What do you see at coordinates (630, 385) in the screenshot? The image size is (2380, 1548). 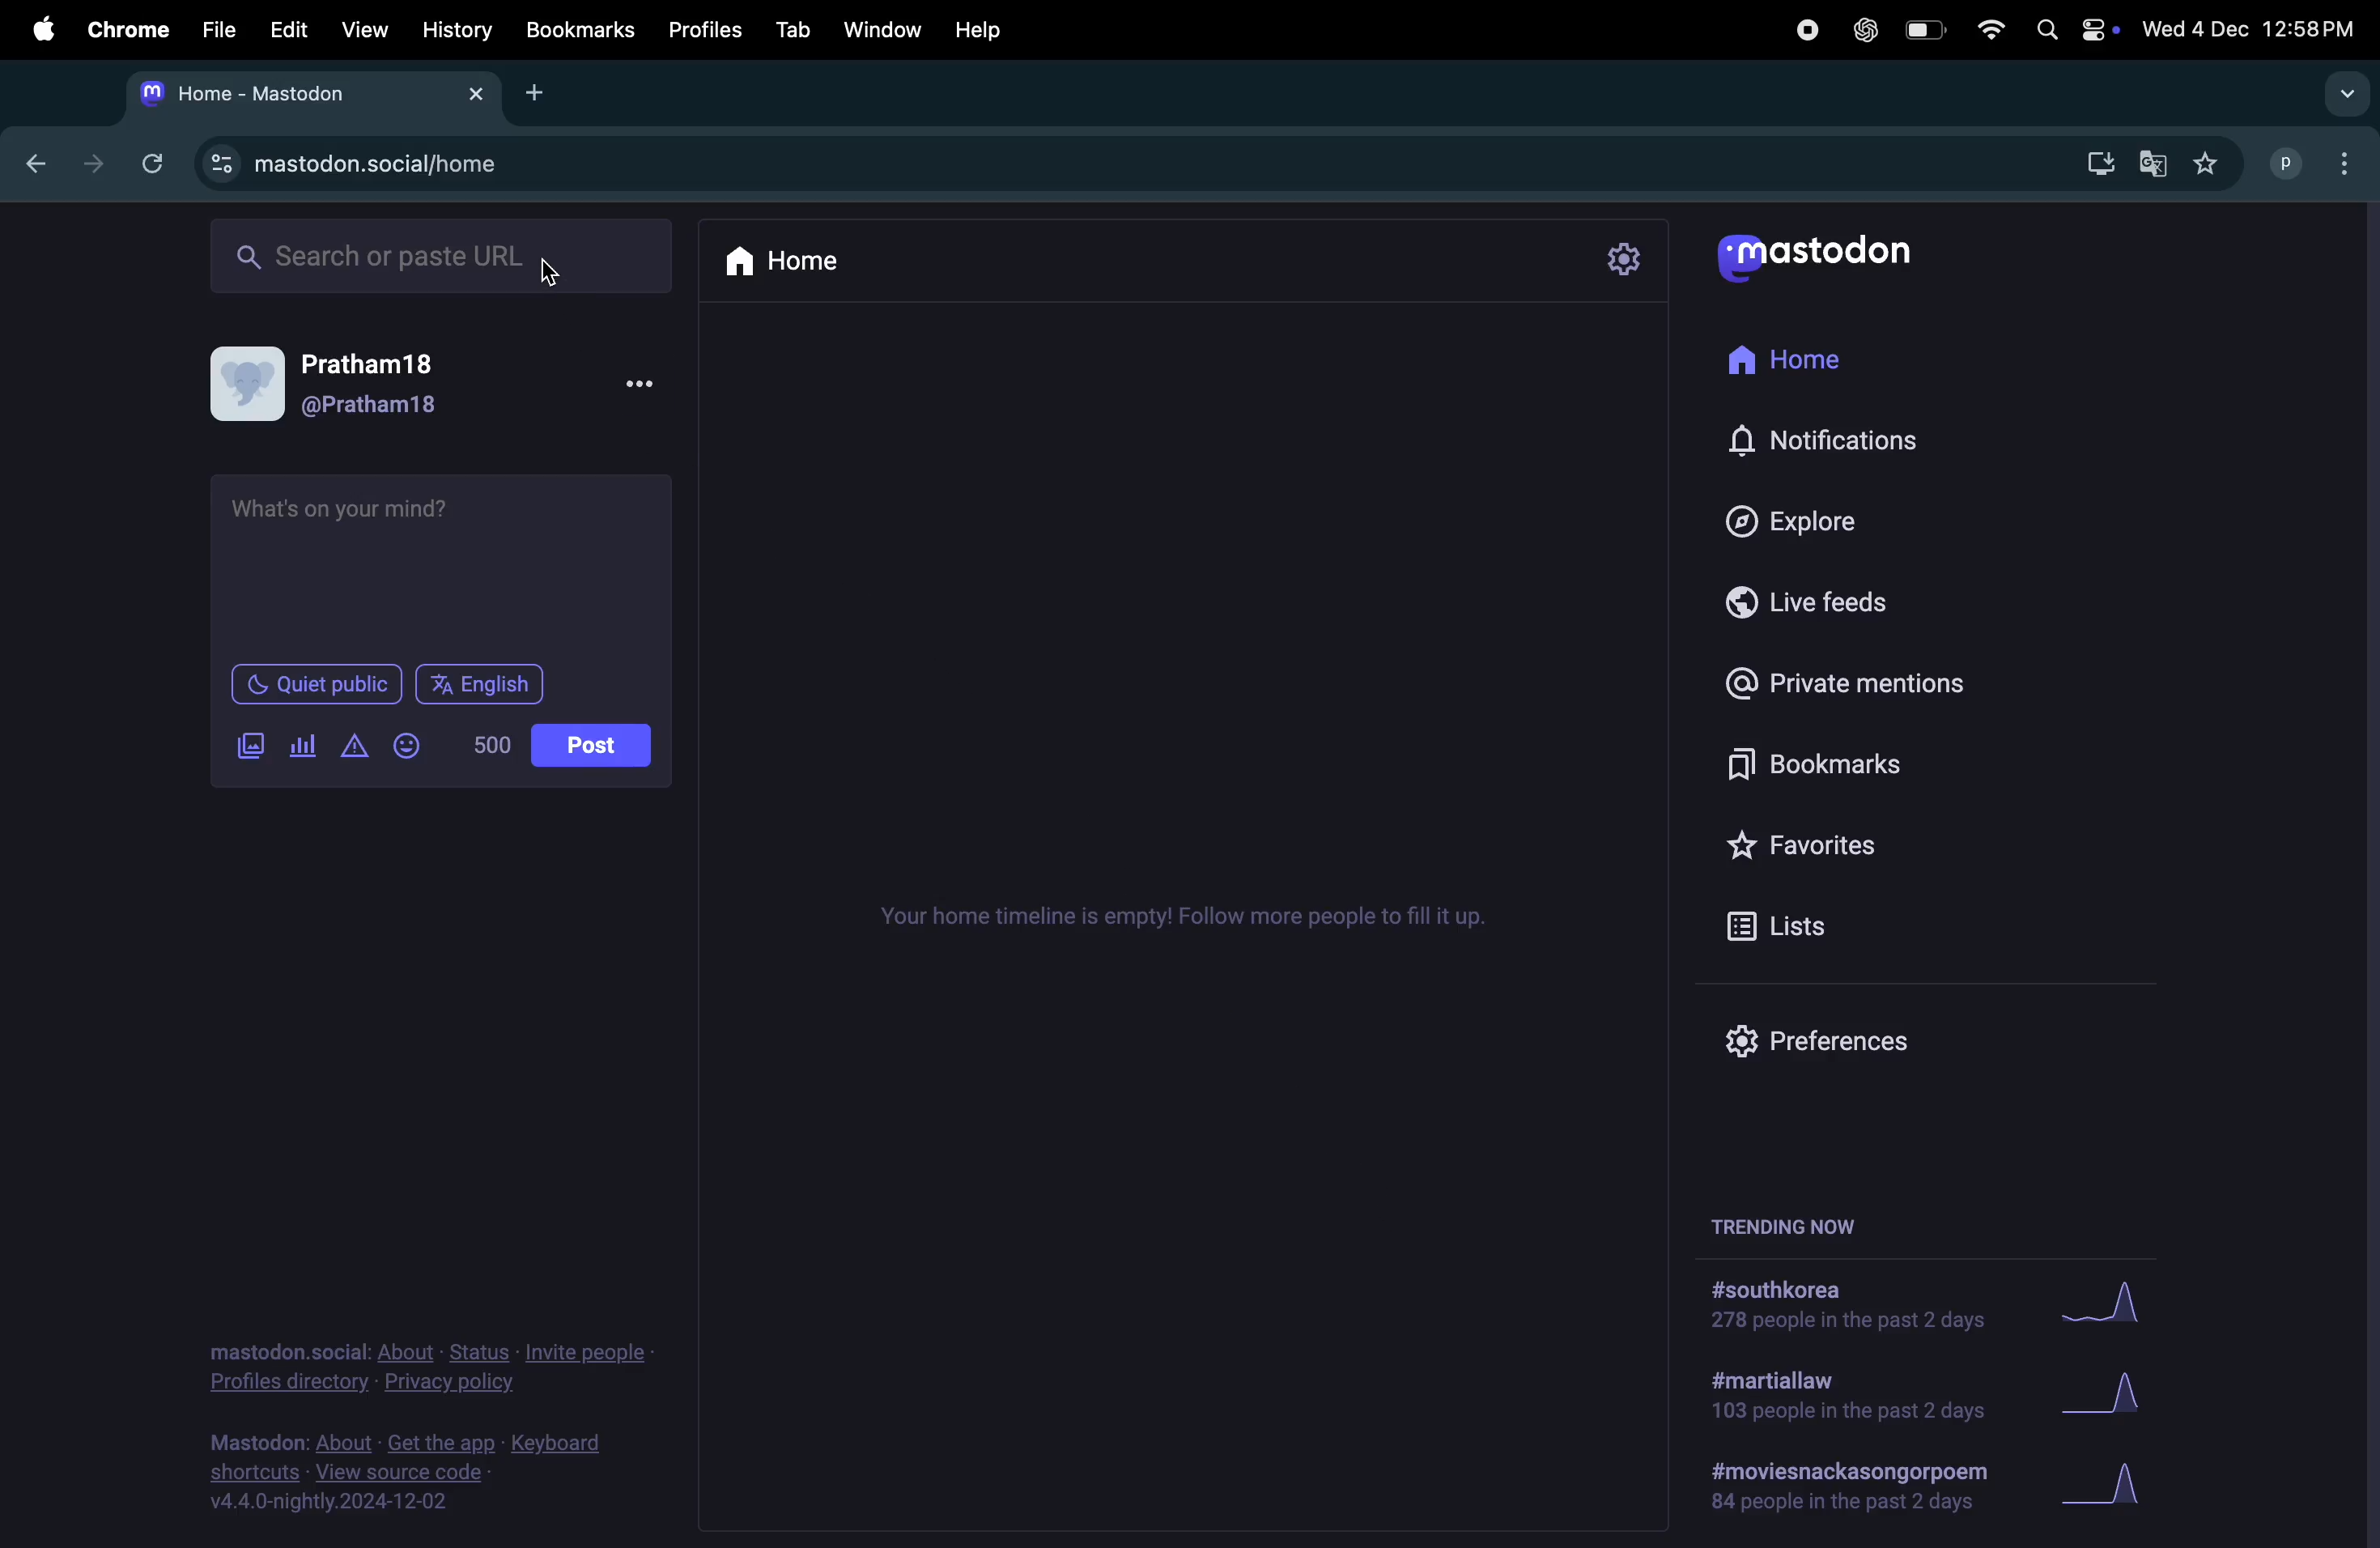 I see `options` at bounding box center [630, 385].